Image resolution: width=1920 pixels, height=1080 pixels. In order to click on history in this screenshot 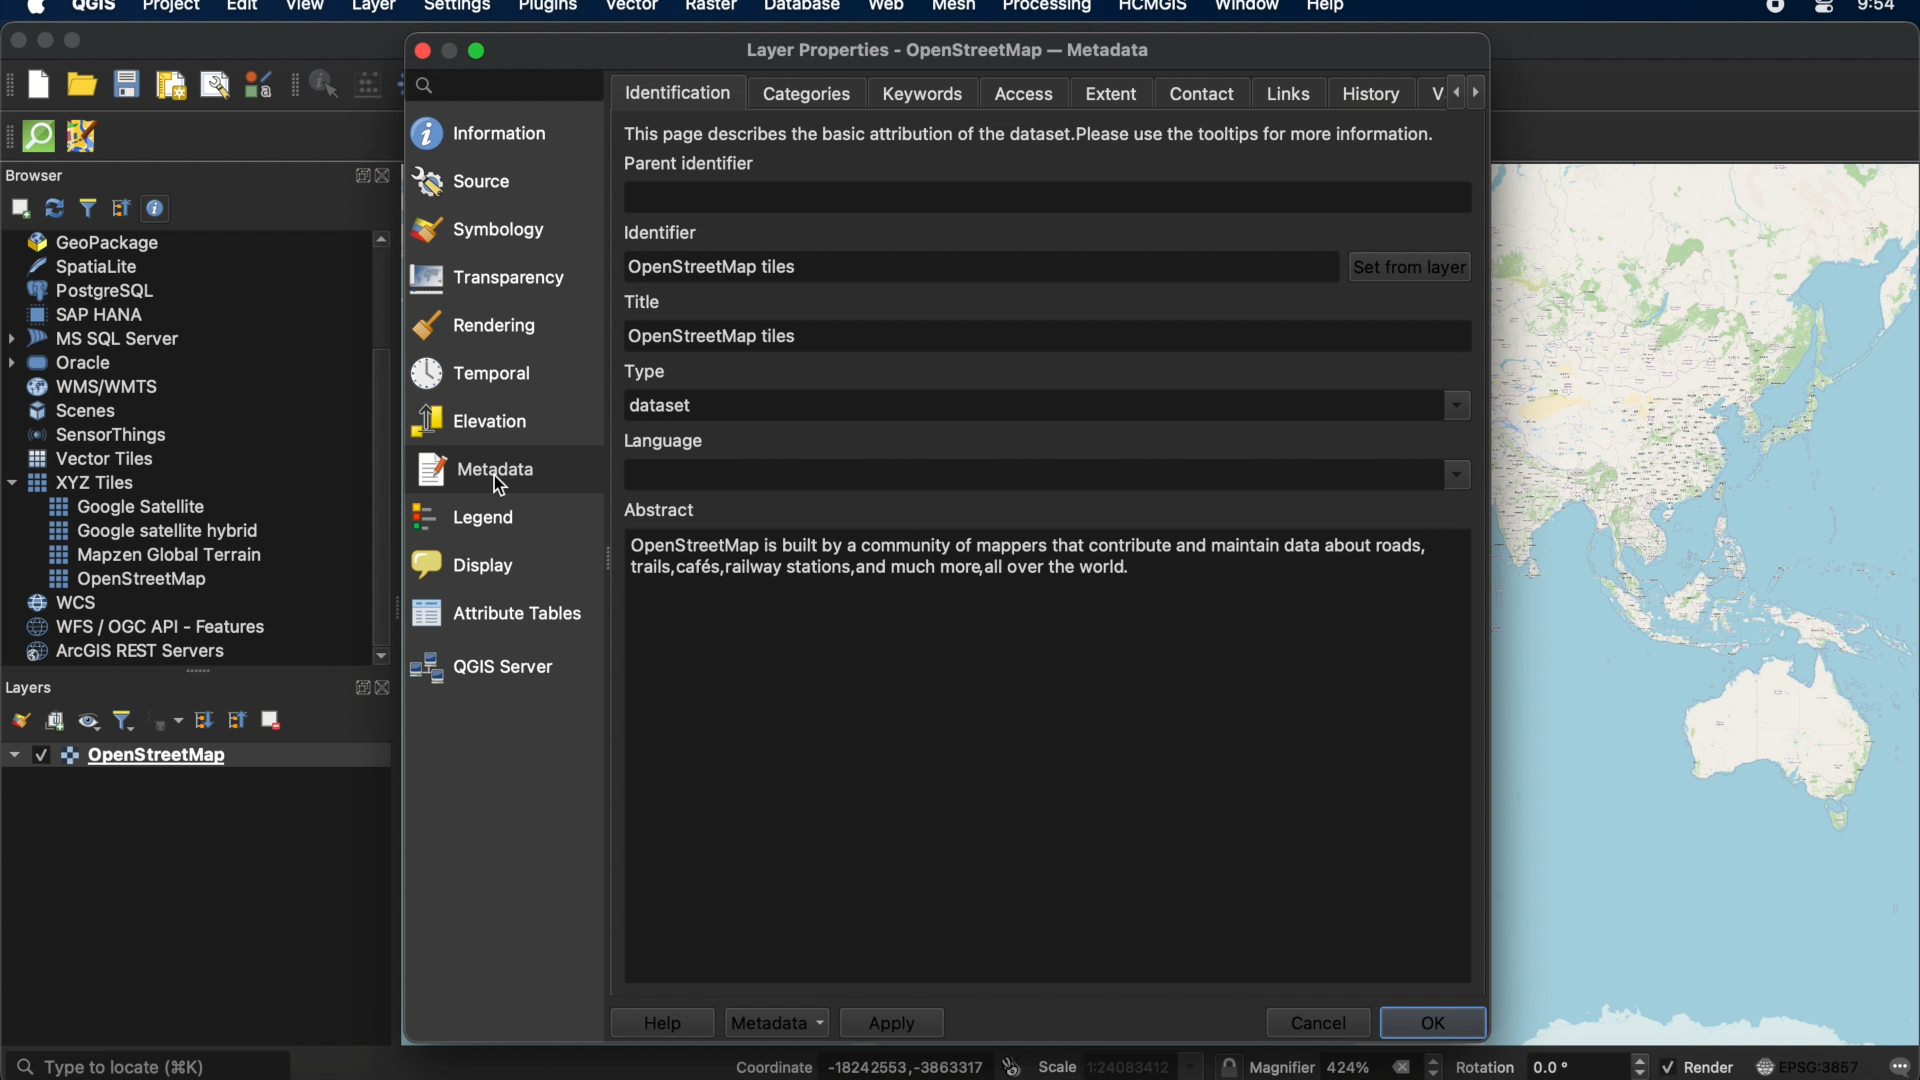, I will do `click(1372, 92)`.